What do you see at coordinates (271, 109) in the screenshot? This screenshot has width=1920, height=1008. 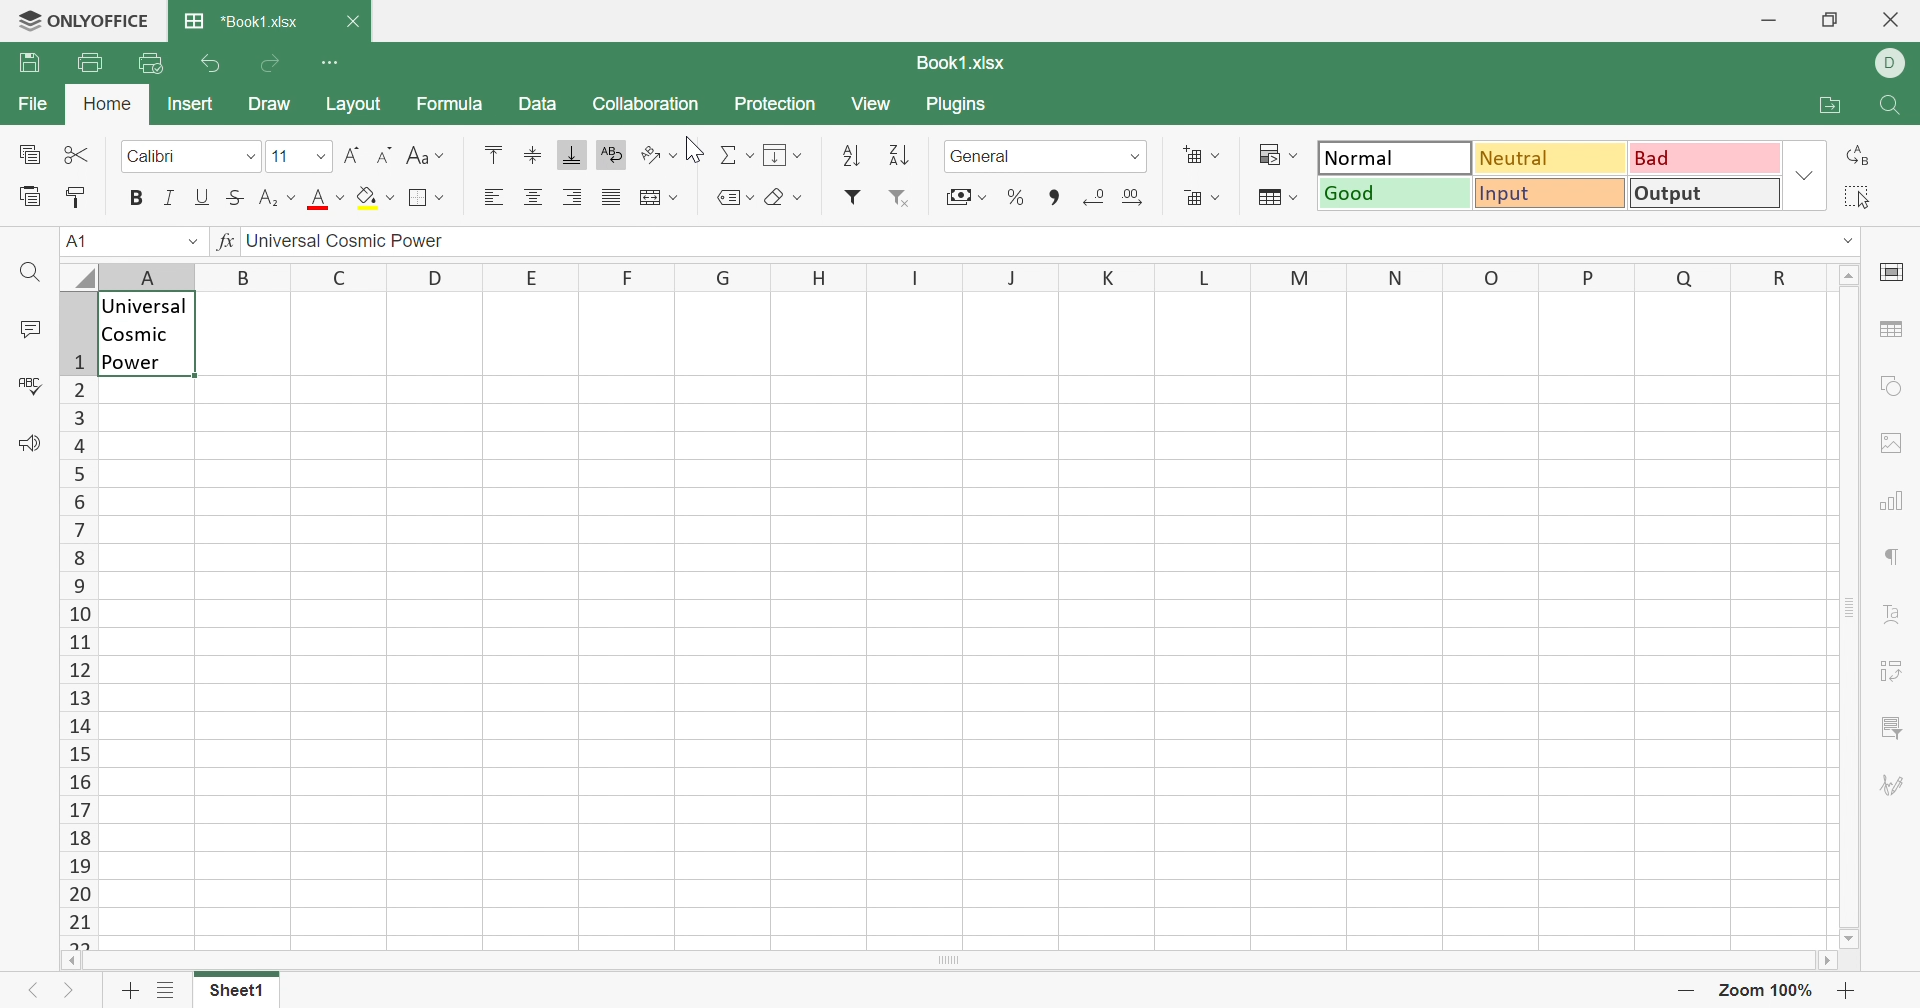 I see `Draw` at bounding box center [271, 109].